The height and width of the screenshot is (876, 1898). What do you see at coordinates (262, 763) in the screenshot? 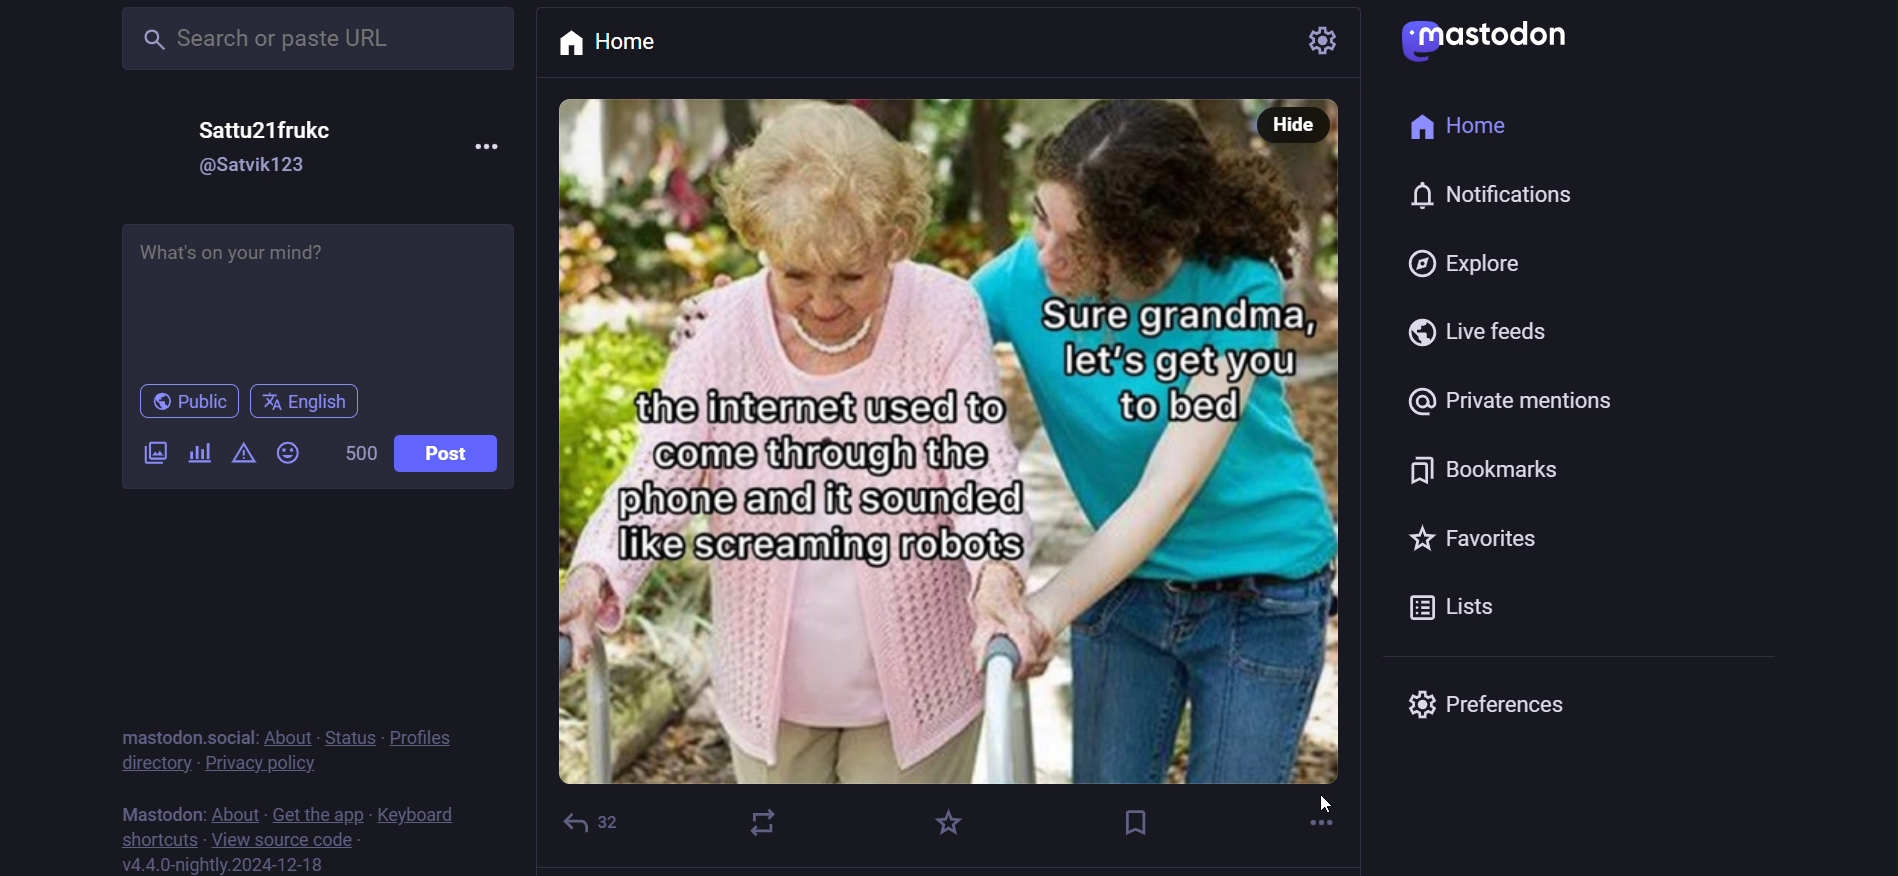
I see `privacy policy` at bounding box center [262, 763].